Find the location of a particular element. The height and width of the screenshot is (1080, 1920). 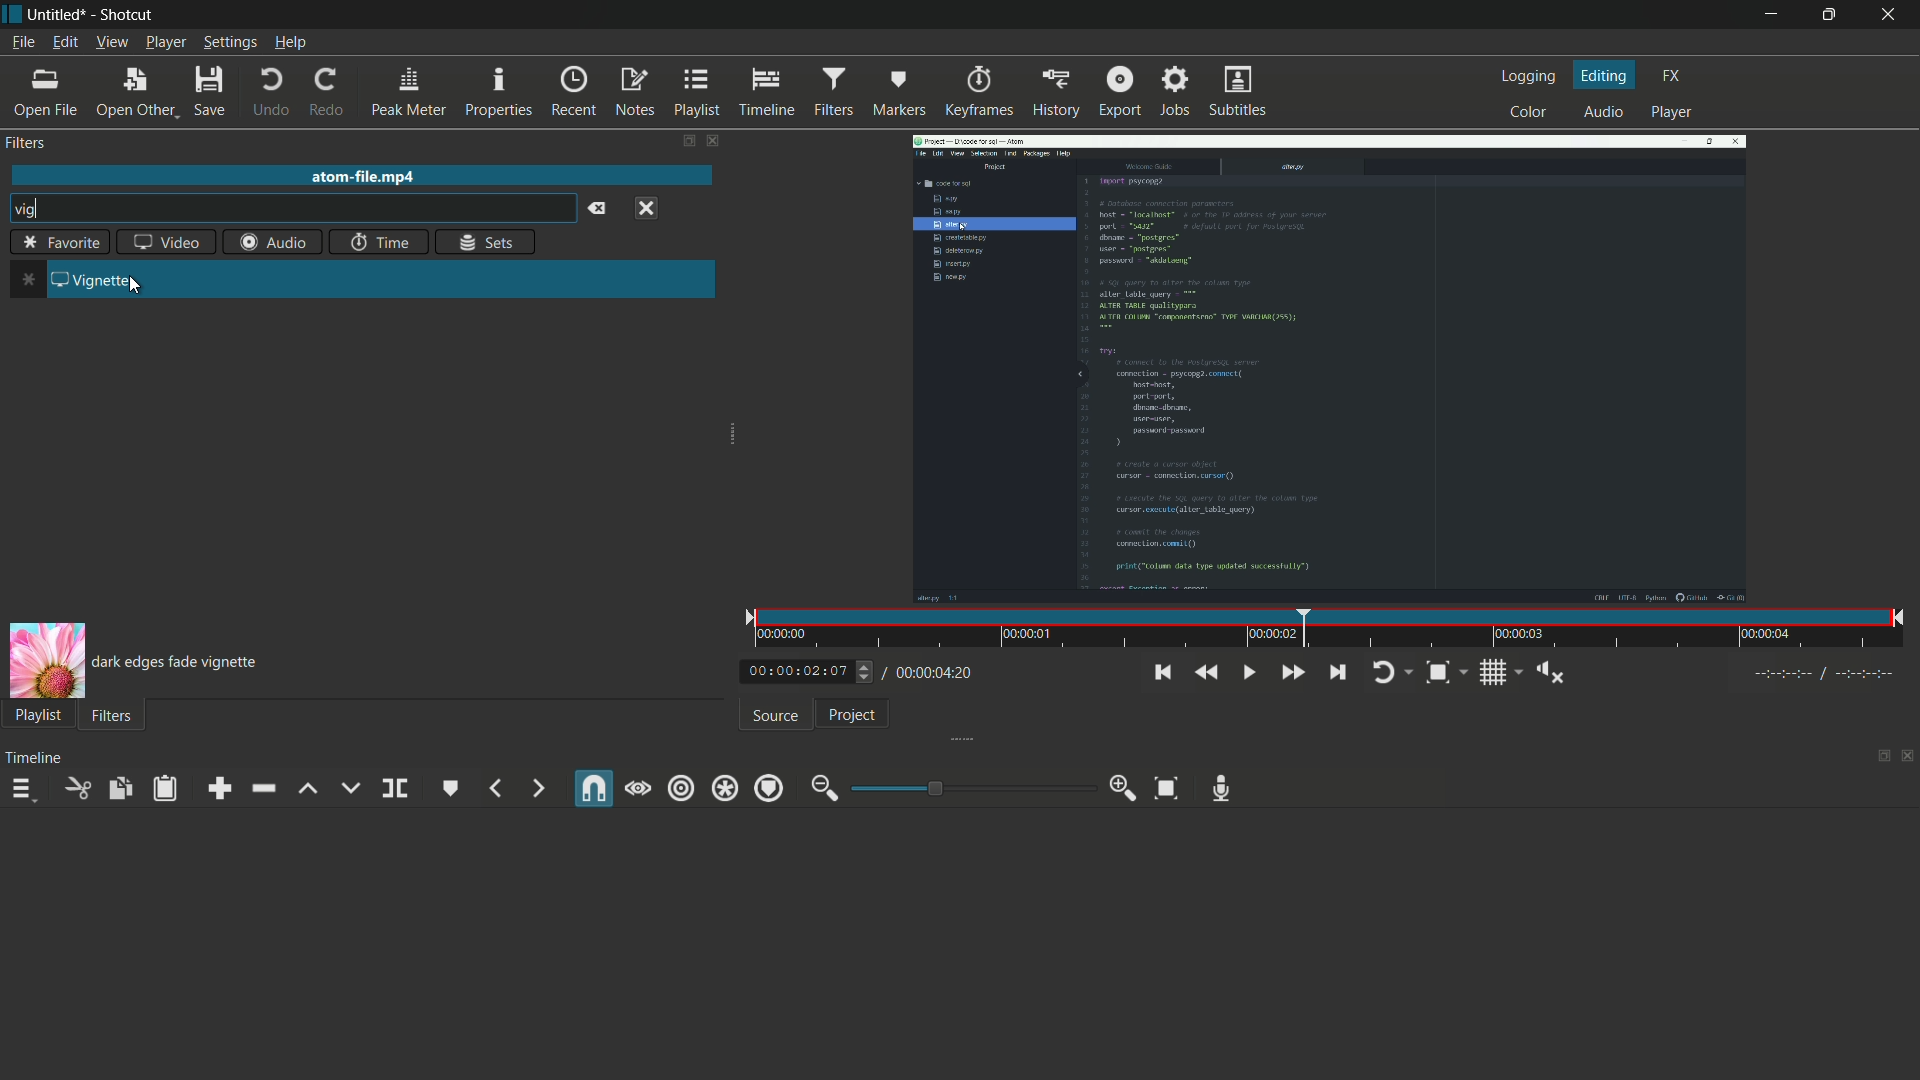

next marker is located at coordinates (538, 790).